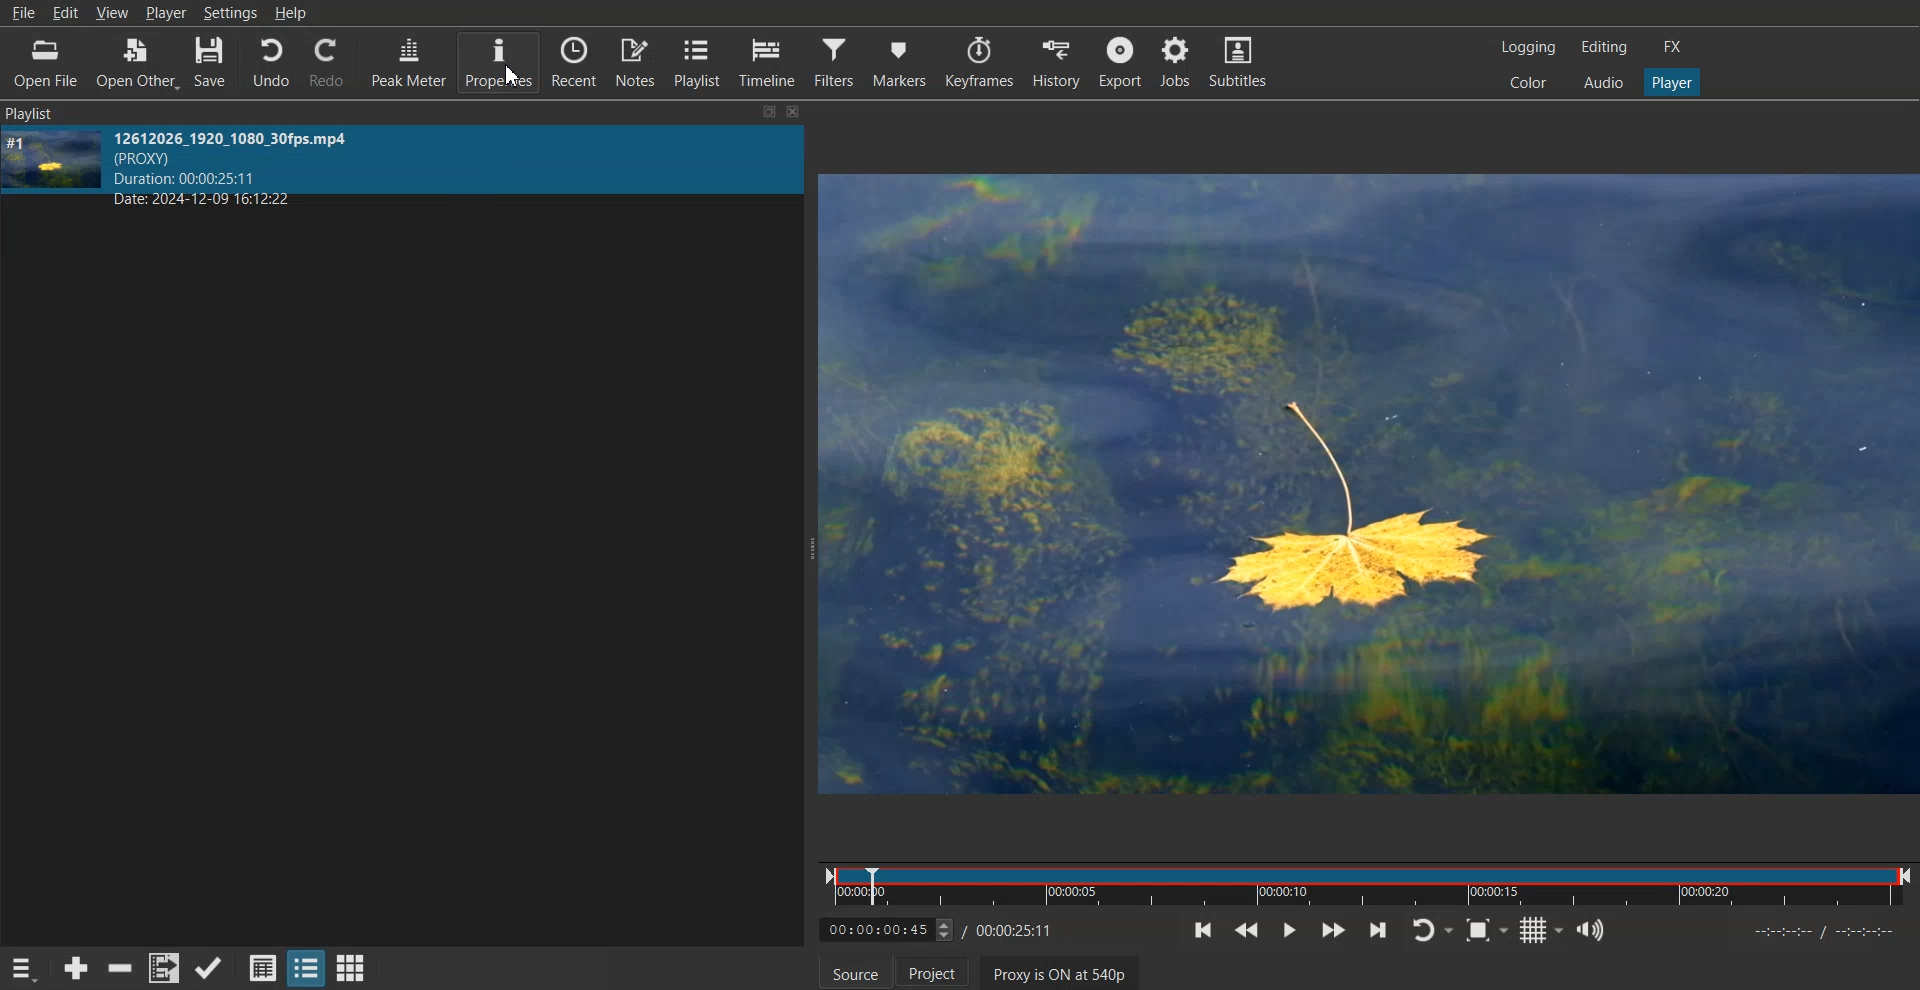 The image size is (1920, 990). What do you see at coordinates (45, 62) in the screenshot?
I see `Open File` at bounding box center [45, 62].